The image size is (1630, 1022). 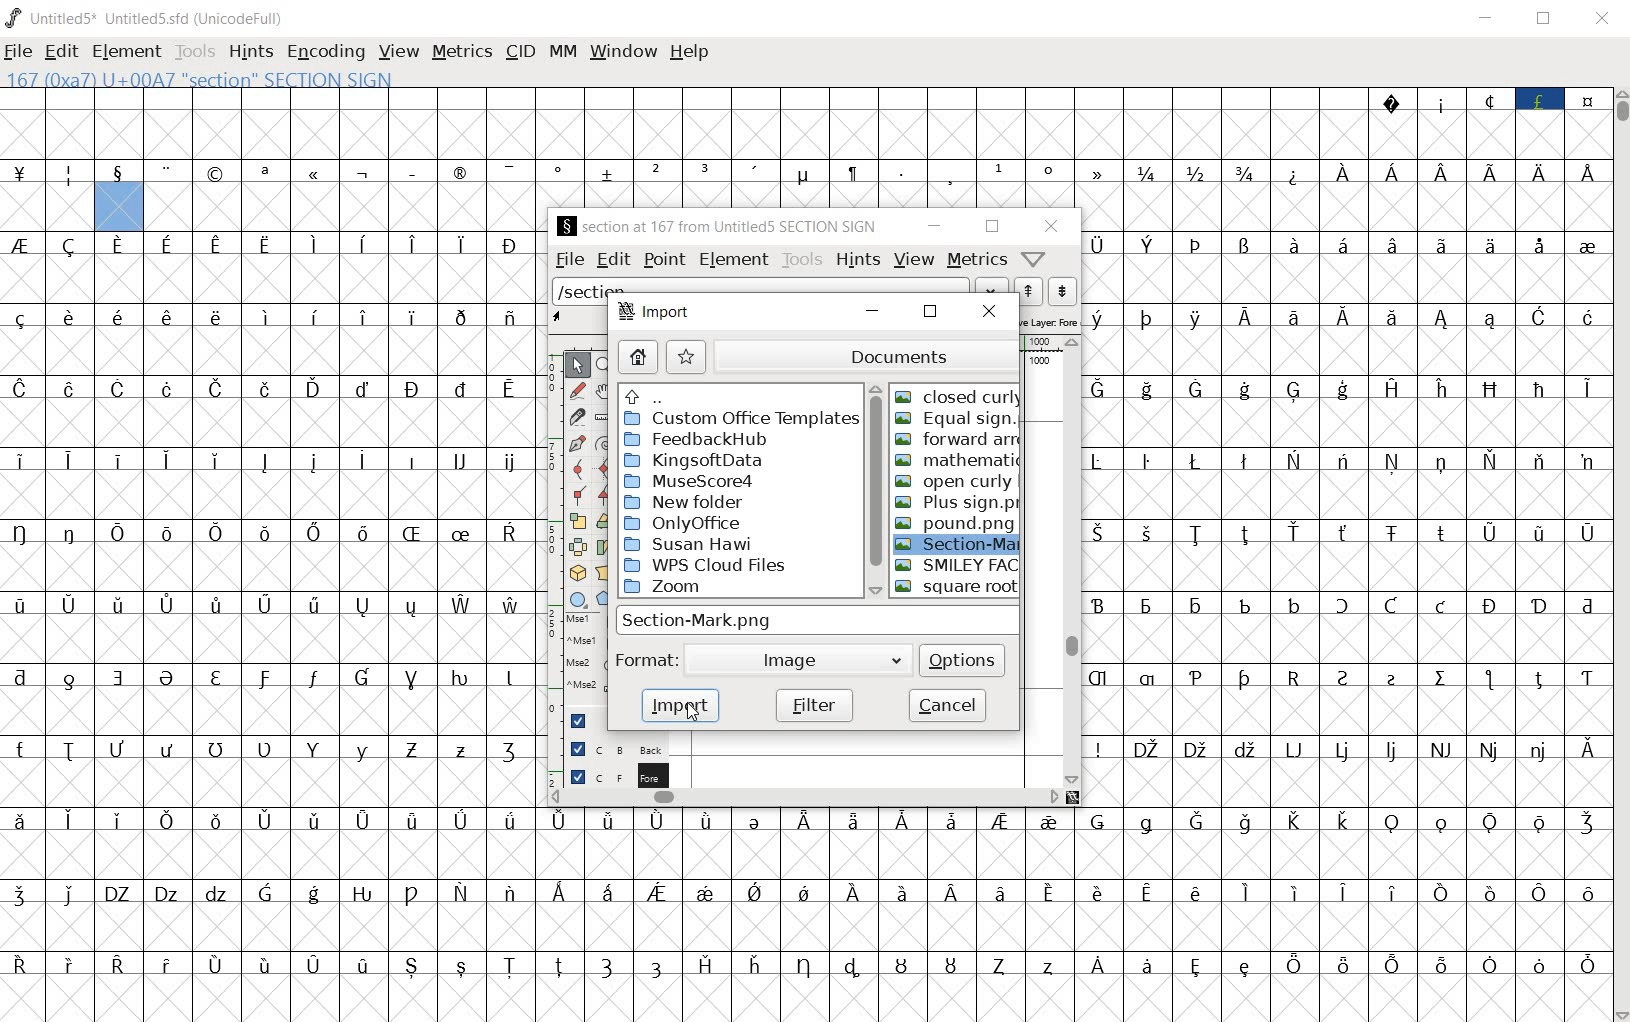 What do you see at coordinates (607, 601) in the screenshot?
I see `polygon or star` at bounding box center [607, 601].